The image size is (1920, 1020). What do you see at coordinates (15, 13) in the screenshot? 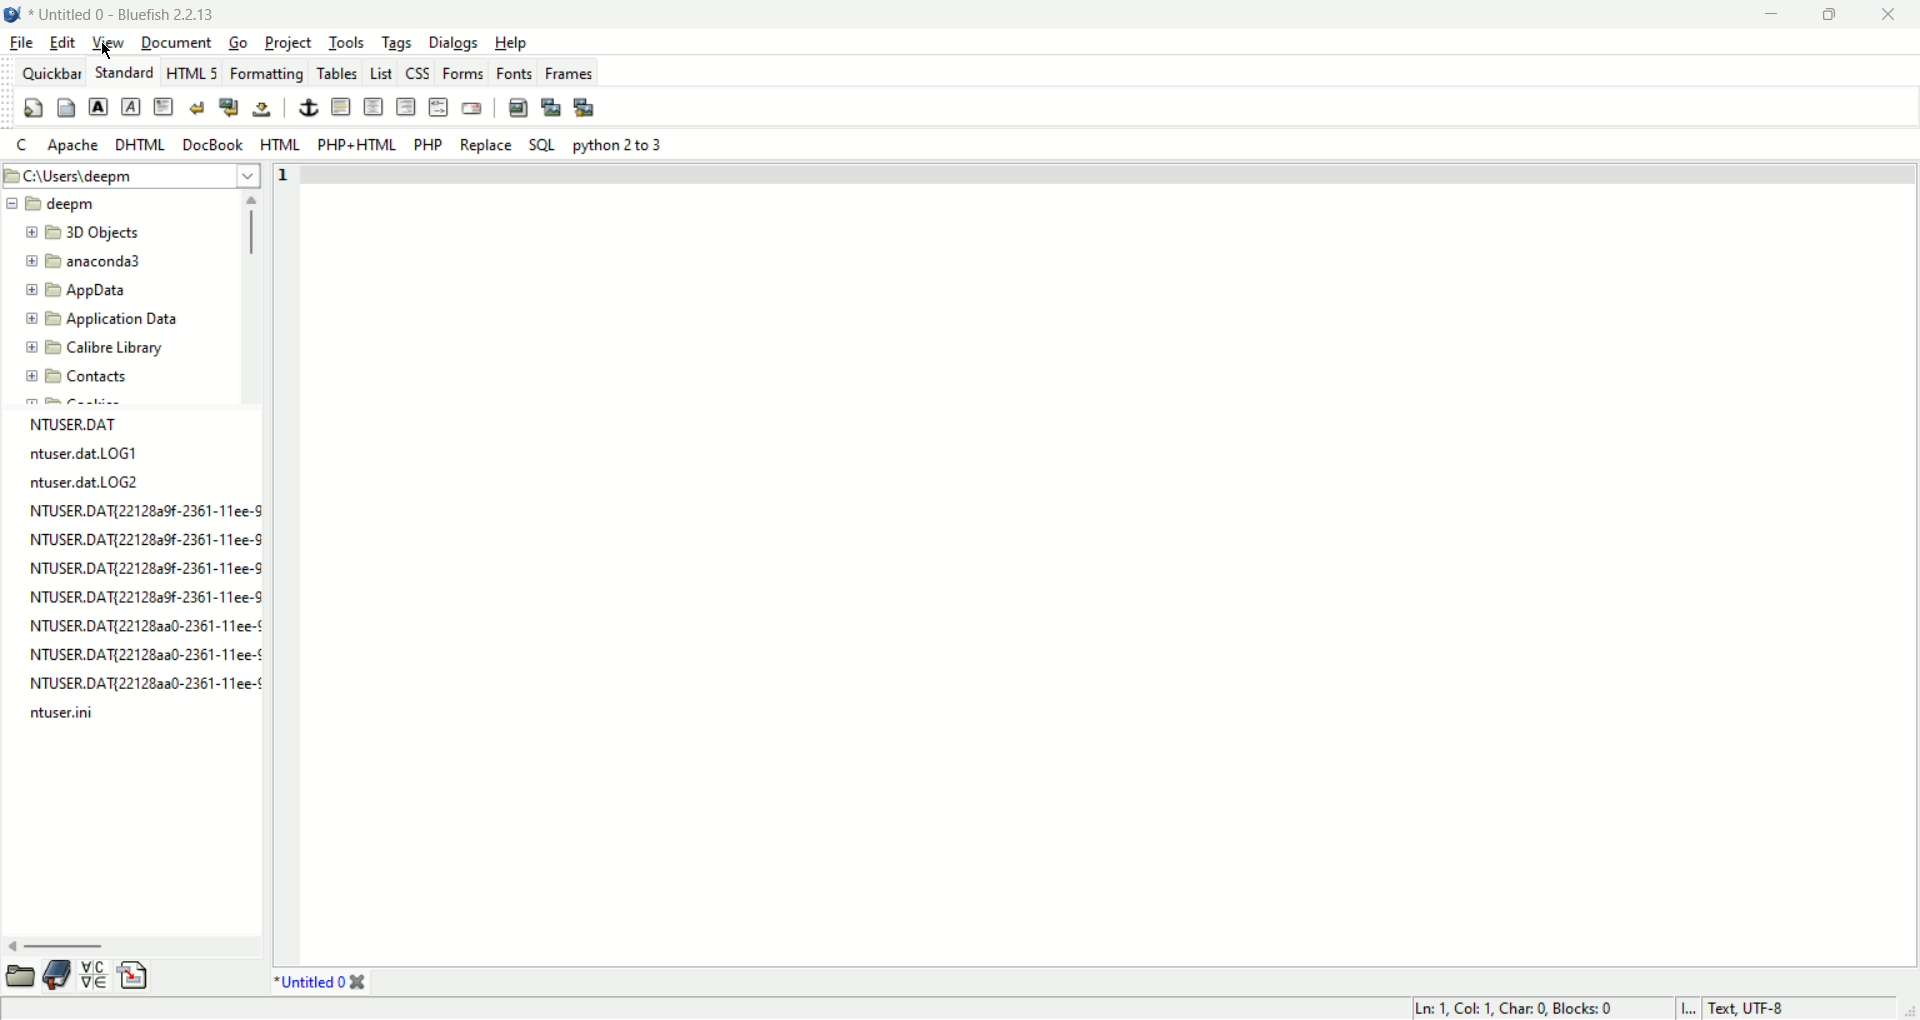
I see `logo` at bounding box center [15, 13].